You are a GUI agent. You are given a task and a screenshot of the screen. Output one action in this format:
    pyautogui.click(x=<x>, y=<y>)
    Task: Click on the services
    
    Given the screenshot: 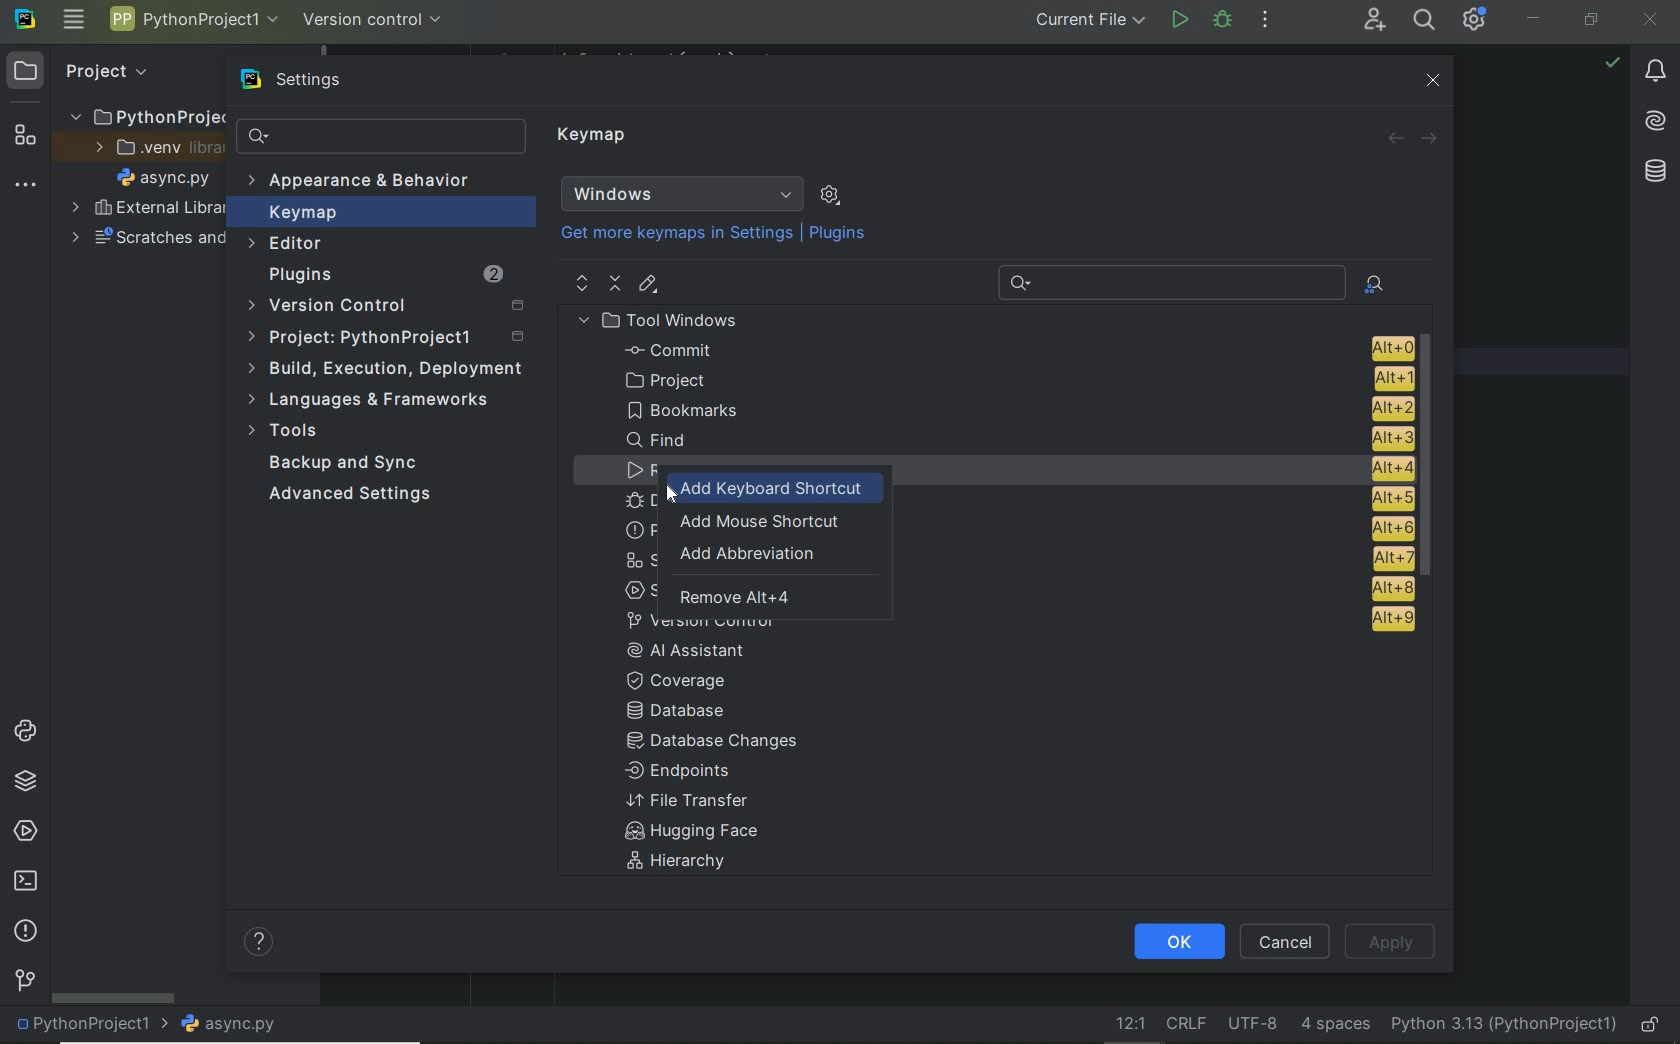 What is the action you would take?
    pyautogui.click(x=22, y=832)
    